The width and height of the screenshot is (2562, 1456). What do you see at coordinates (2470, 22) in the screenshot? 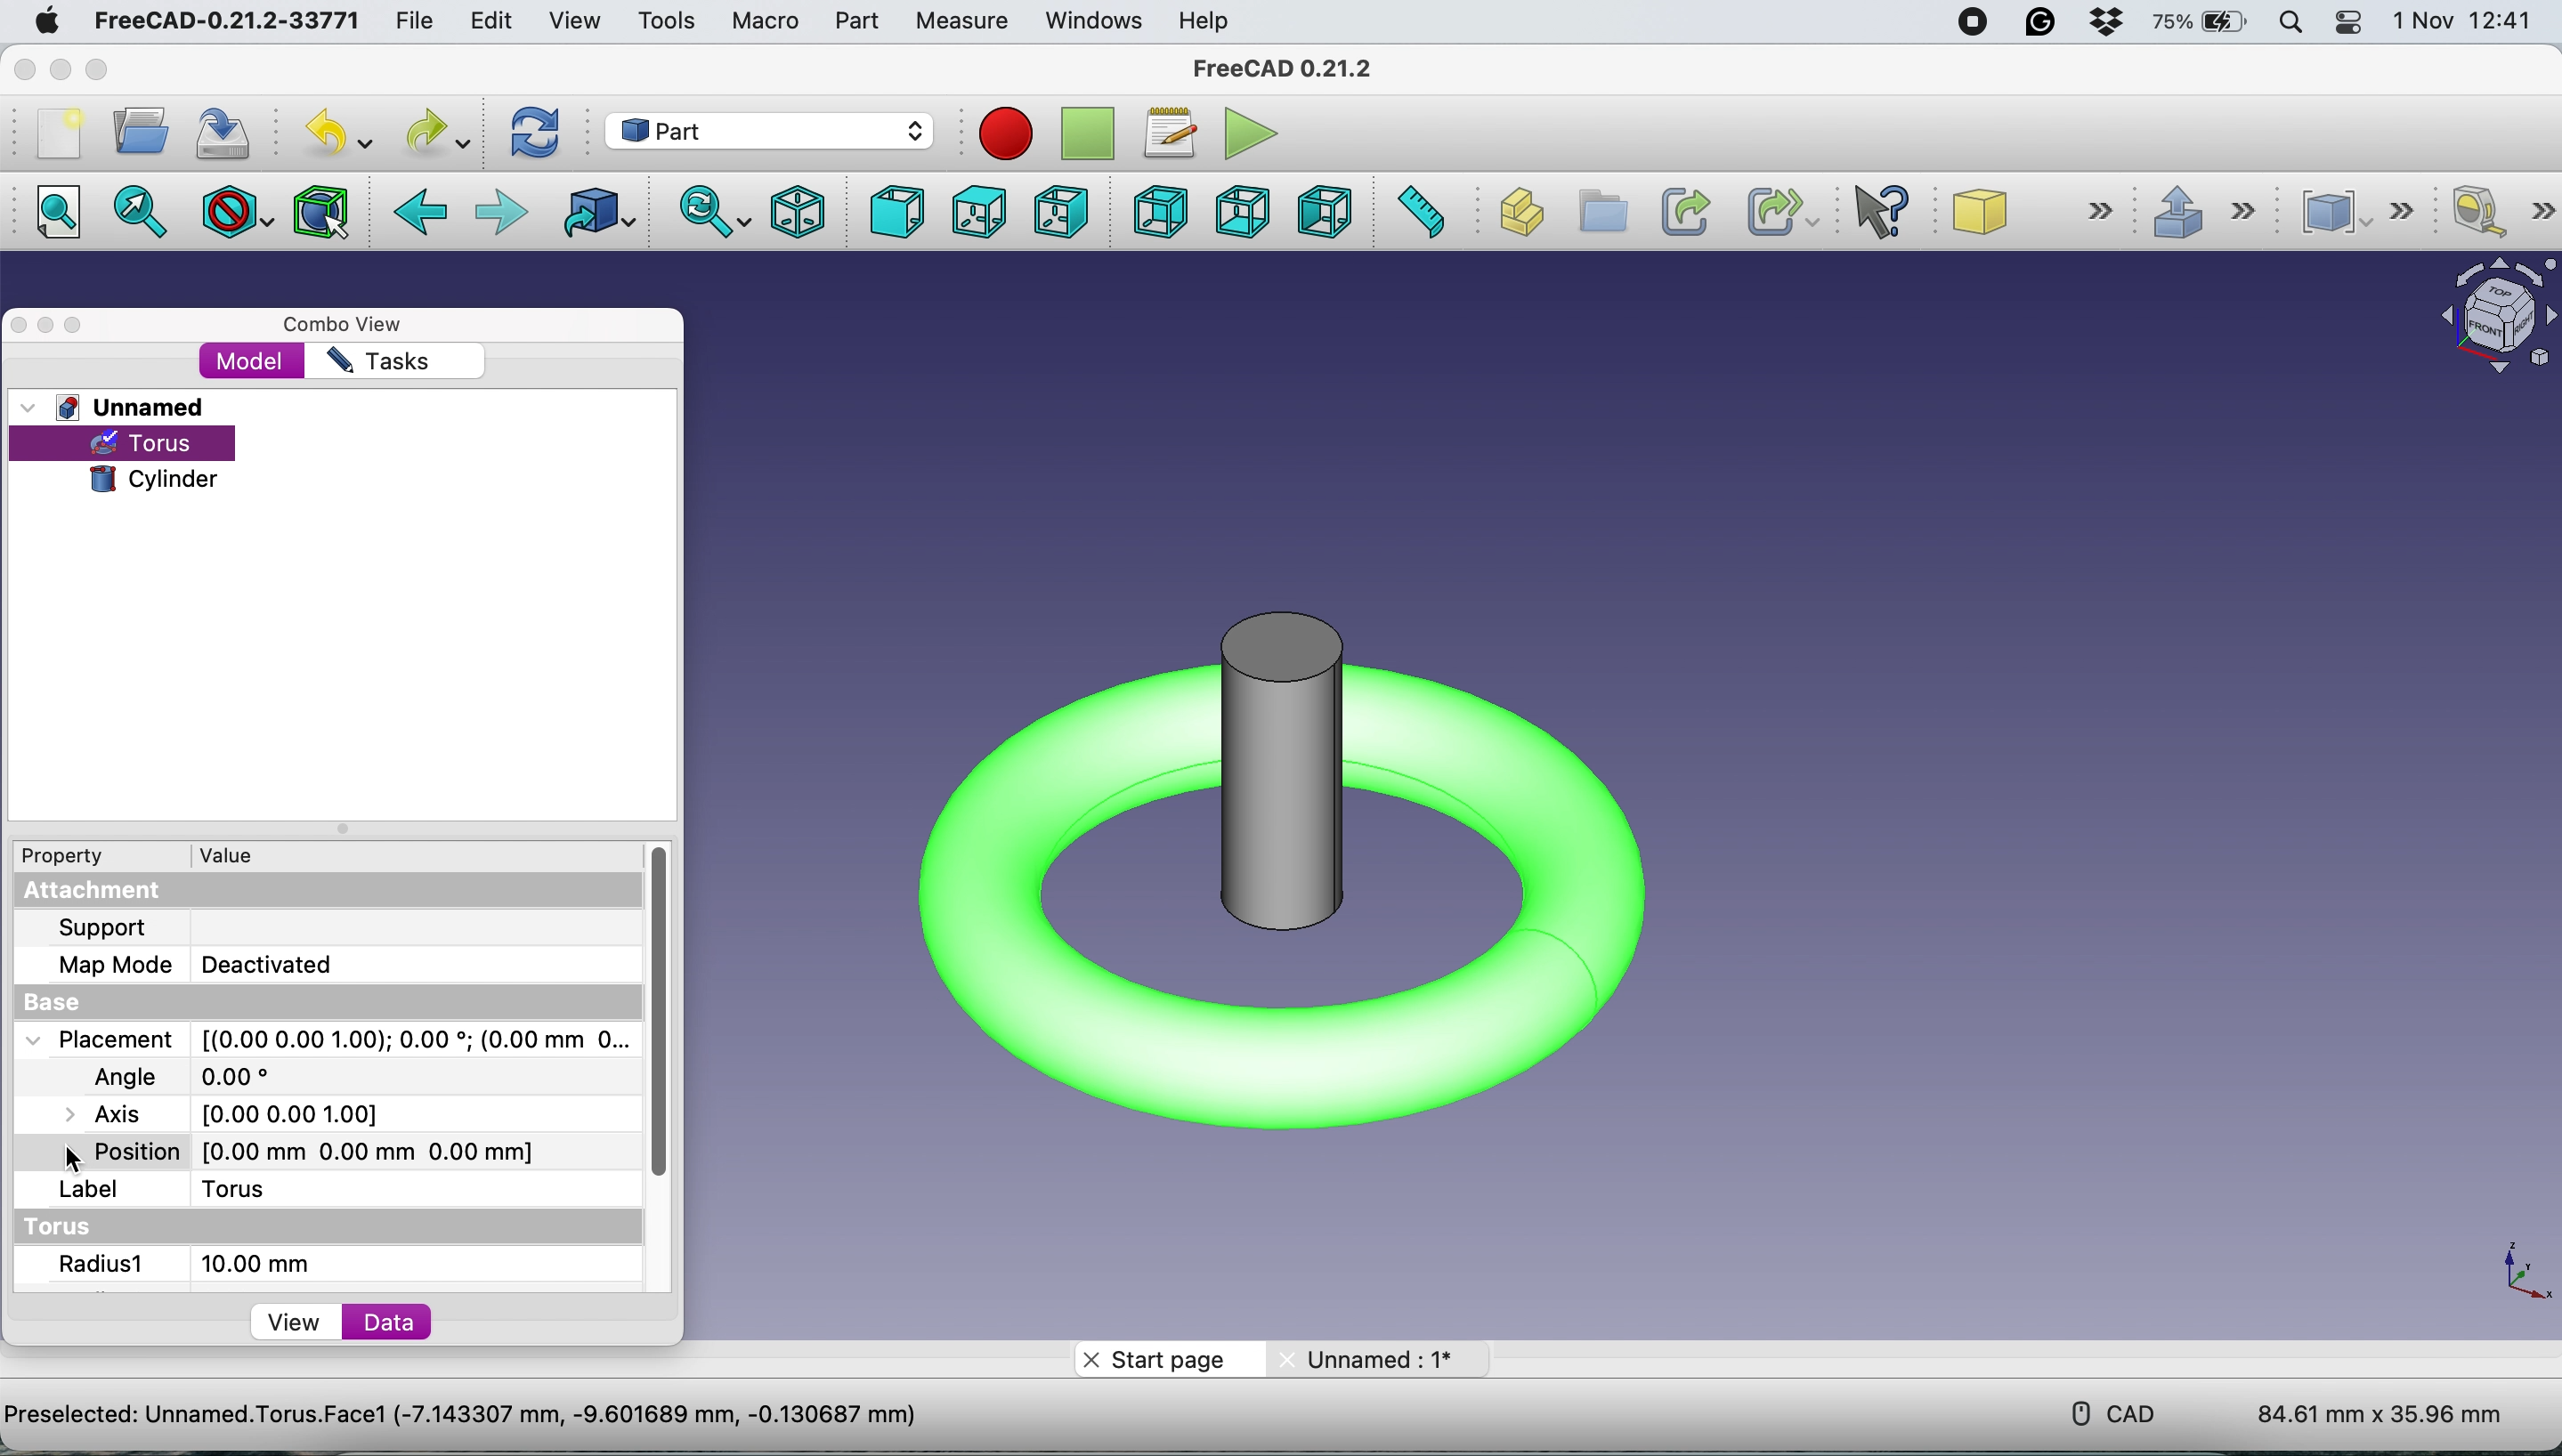
I see `1 nov 12.41` at bounding box center [2470, 22].